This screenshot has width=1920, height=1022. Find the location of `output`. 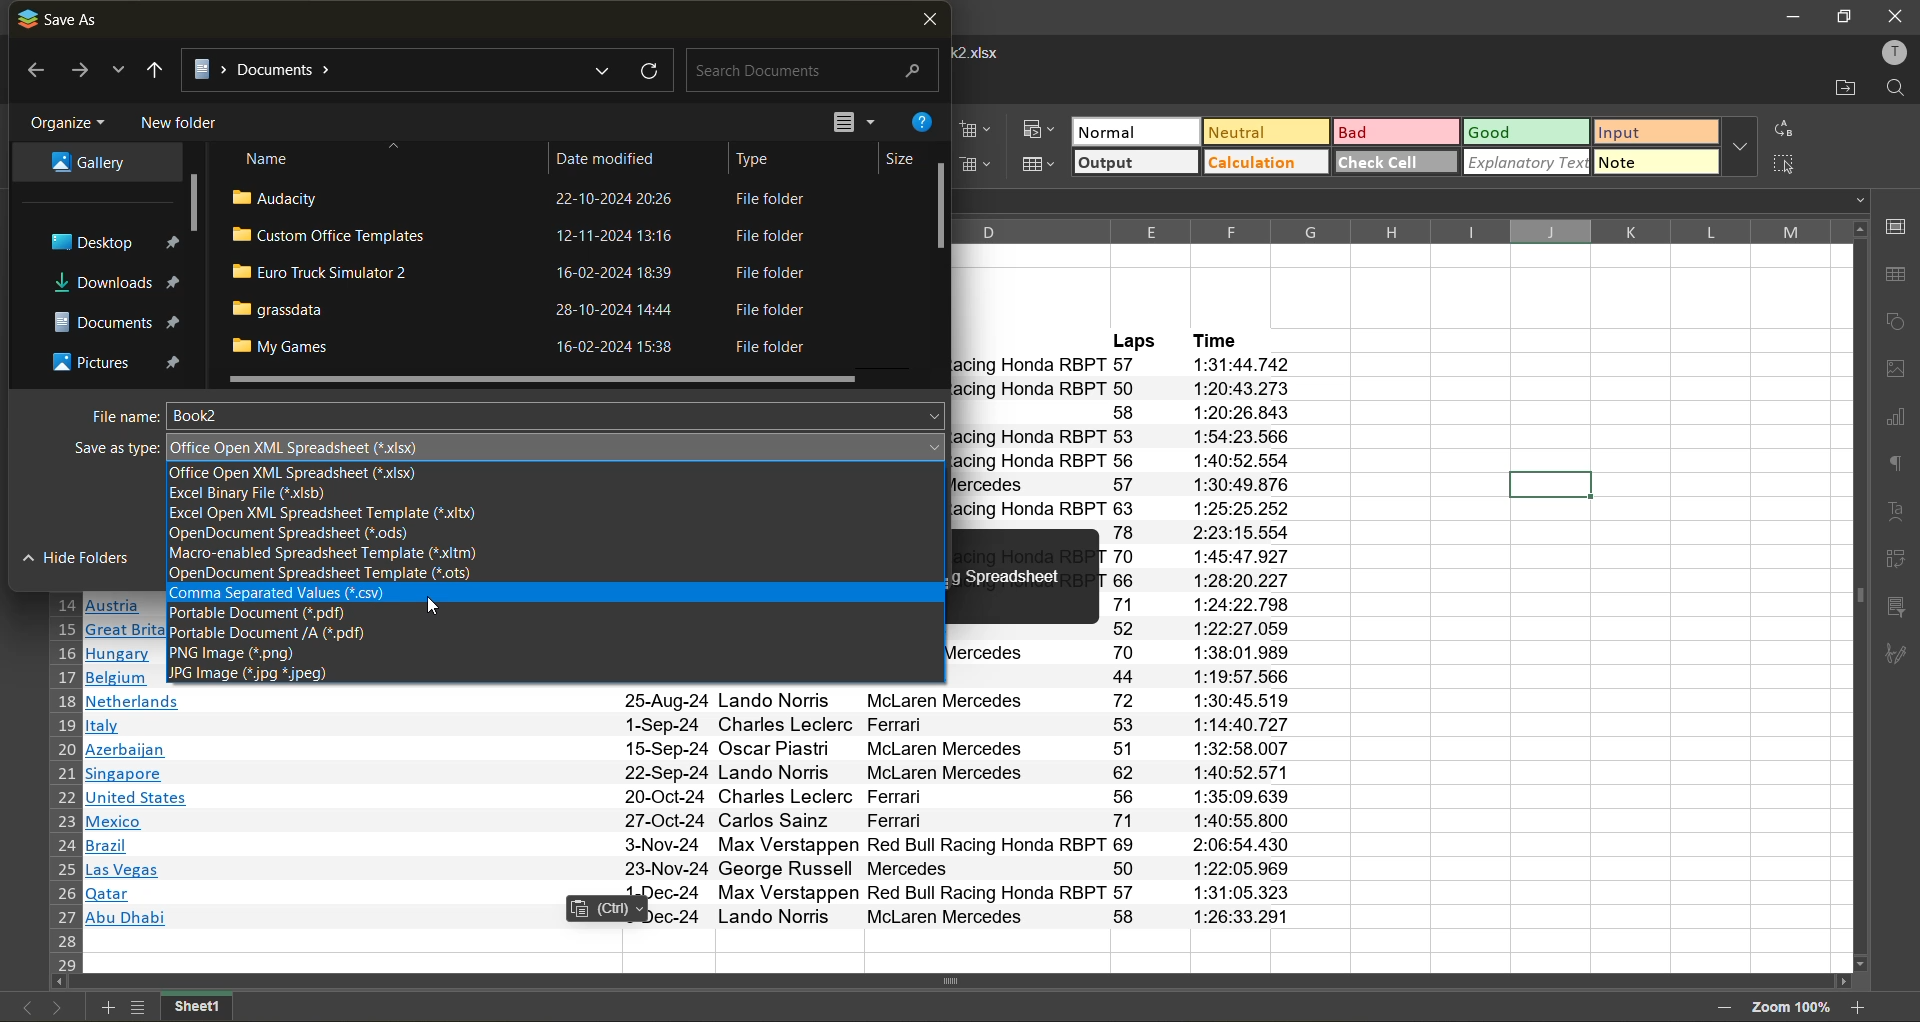

output is located at coordinates (1135, 162).